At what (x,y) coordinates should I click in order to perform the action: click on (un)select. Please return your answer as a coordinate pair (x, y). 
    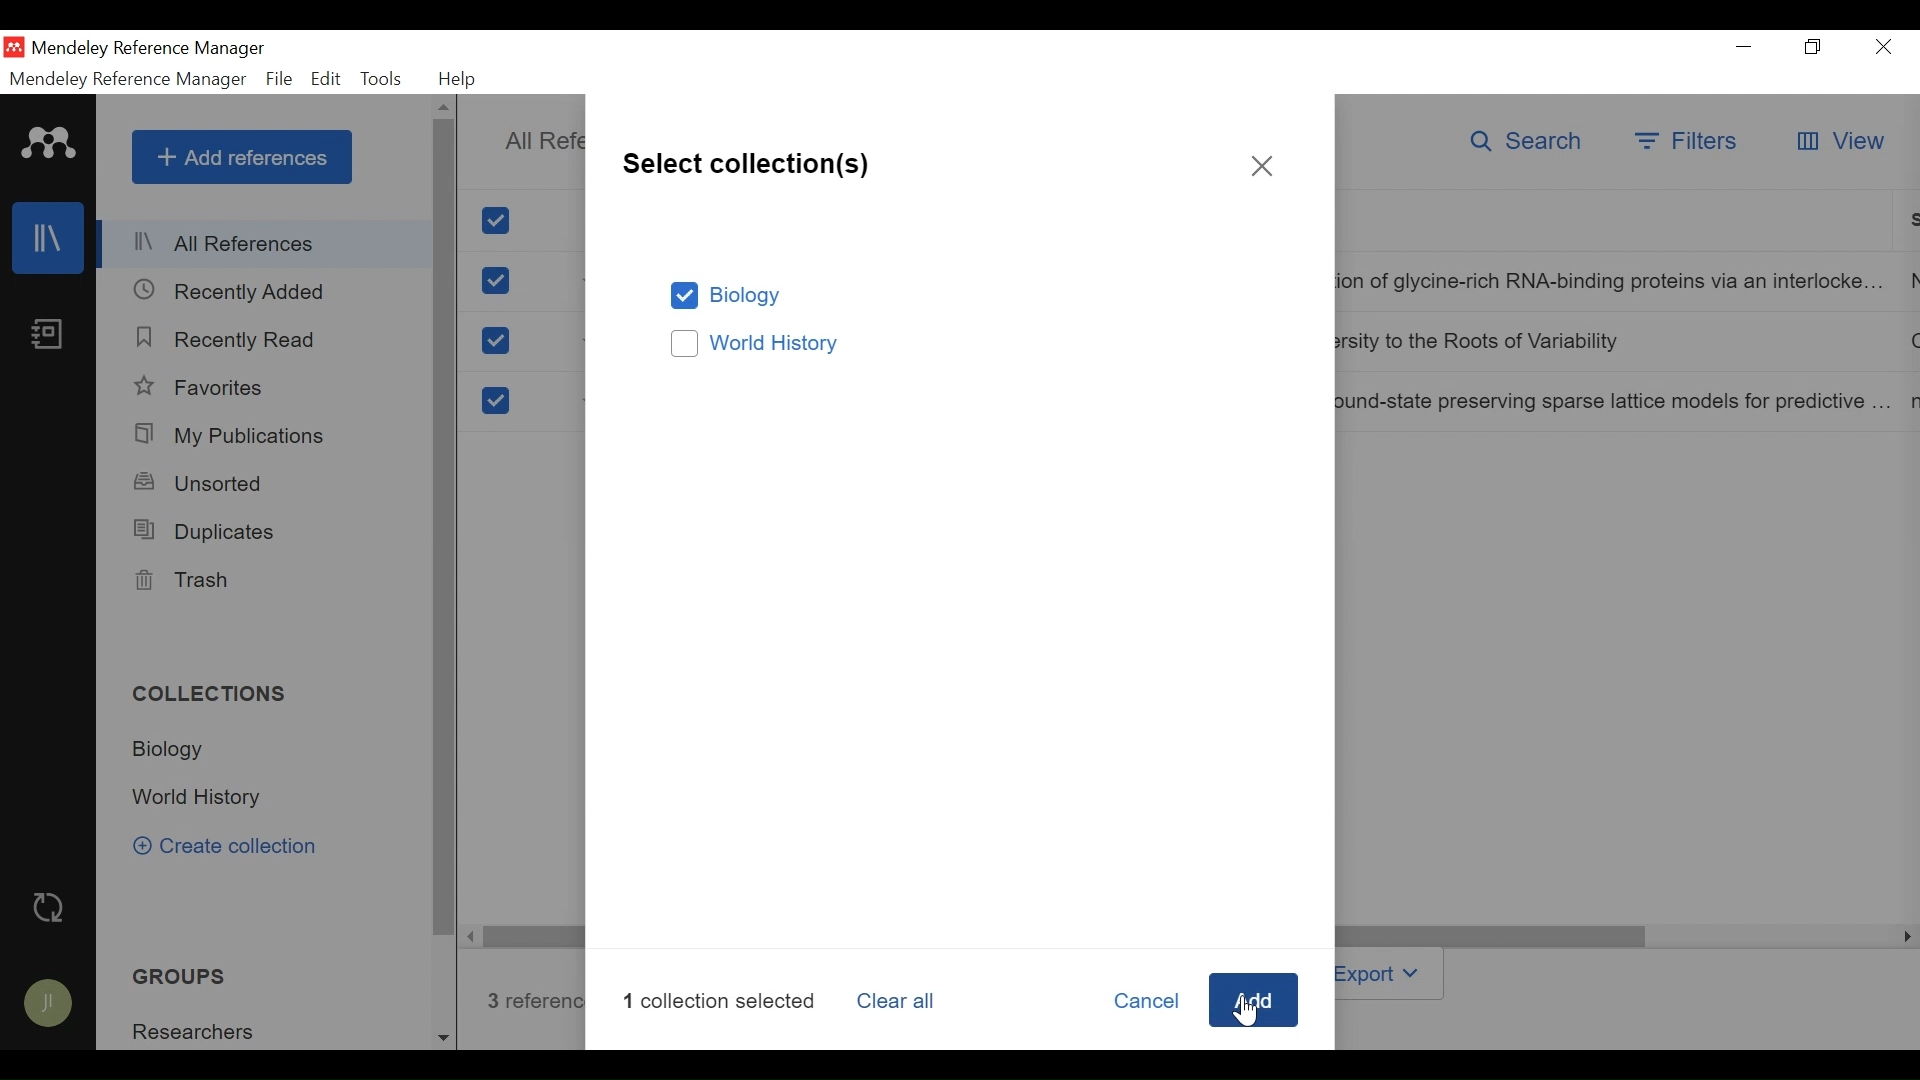
    Looking at the image, I should click on (496, 281).